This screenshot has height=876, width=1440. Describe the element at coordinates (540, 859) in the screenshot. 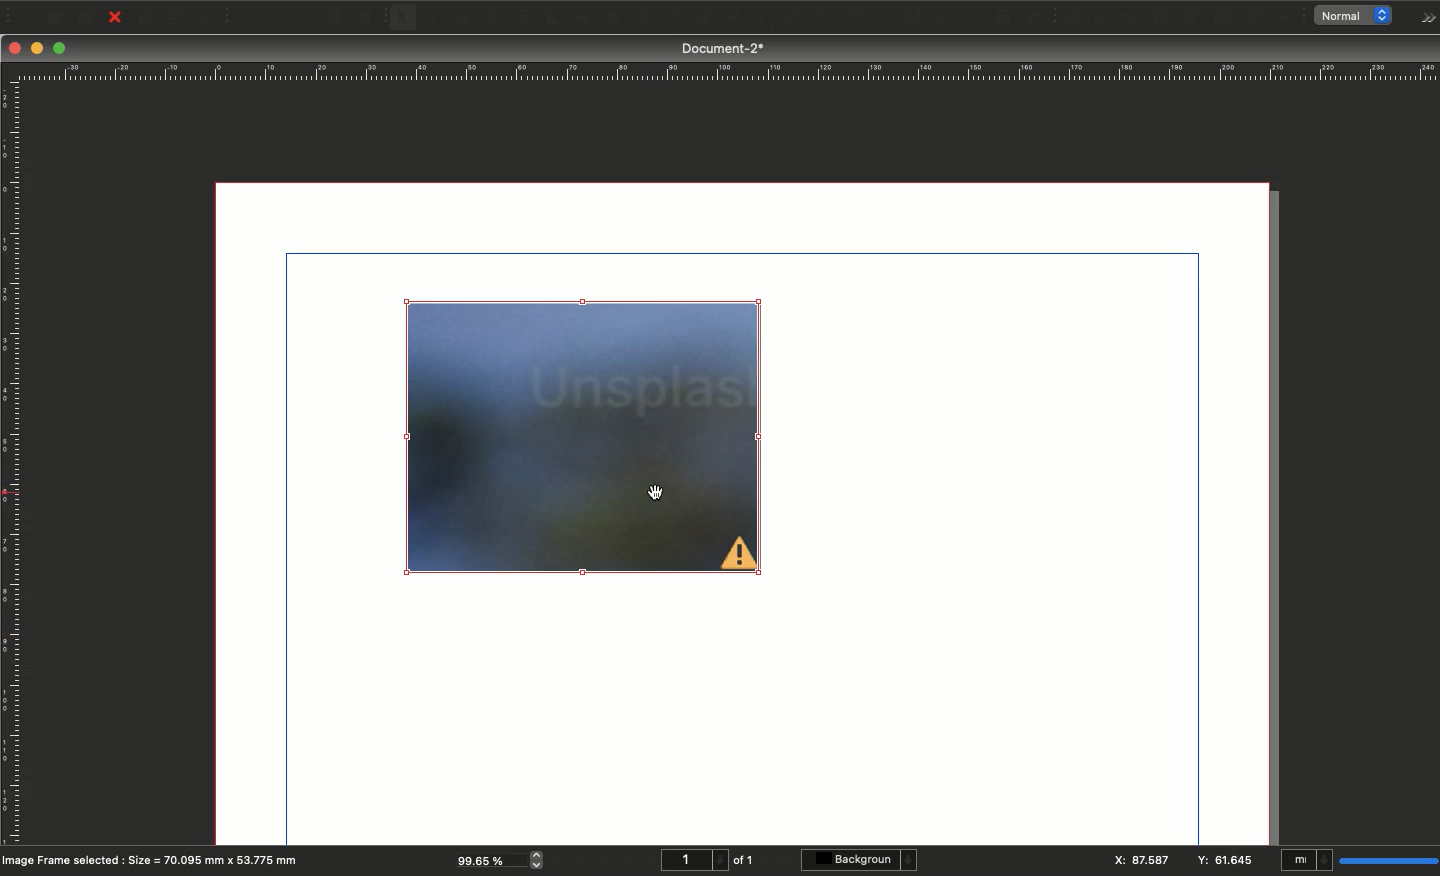

I see `zoom in and out` at that location.